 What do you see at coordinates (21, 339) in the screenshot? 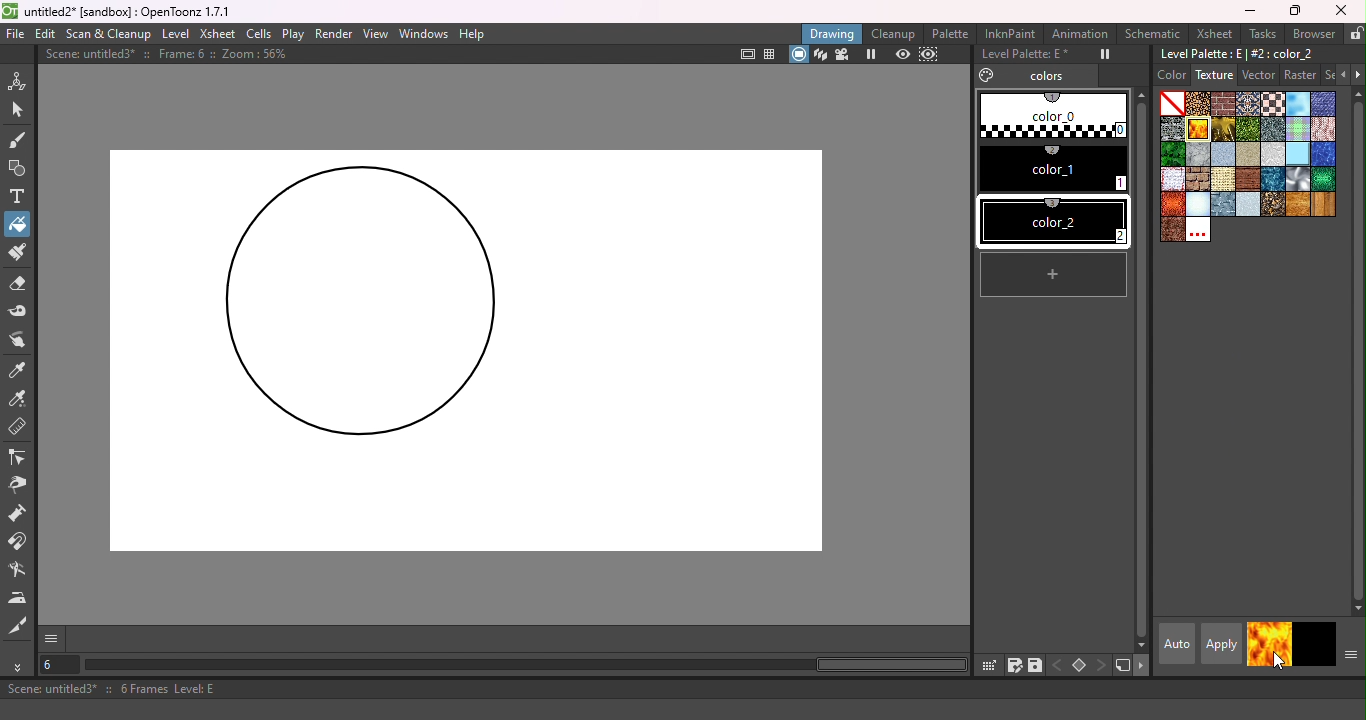
I see `Finger tool` at bounding box center [21, 339].